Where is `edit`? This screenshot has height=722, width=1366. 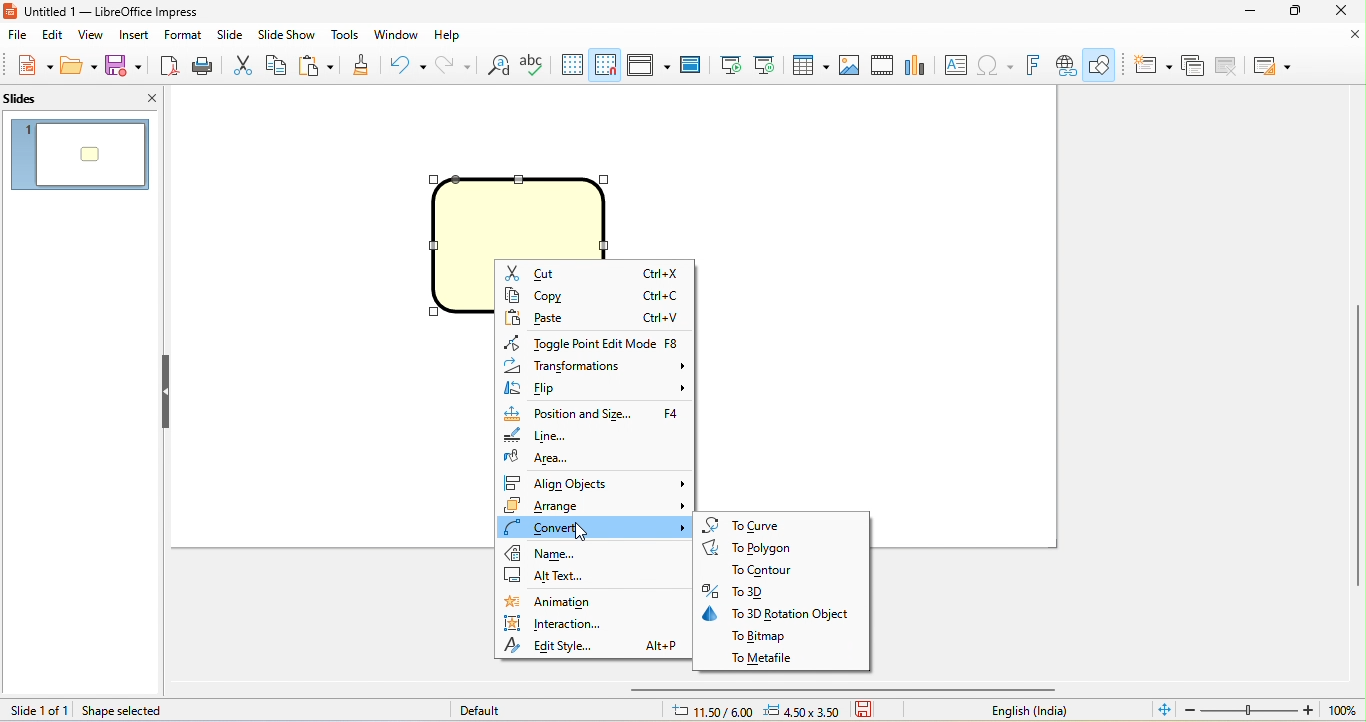
edit is located at coordinates (54, 34).